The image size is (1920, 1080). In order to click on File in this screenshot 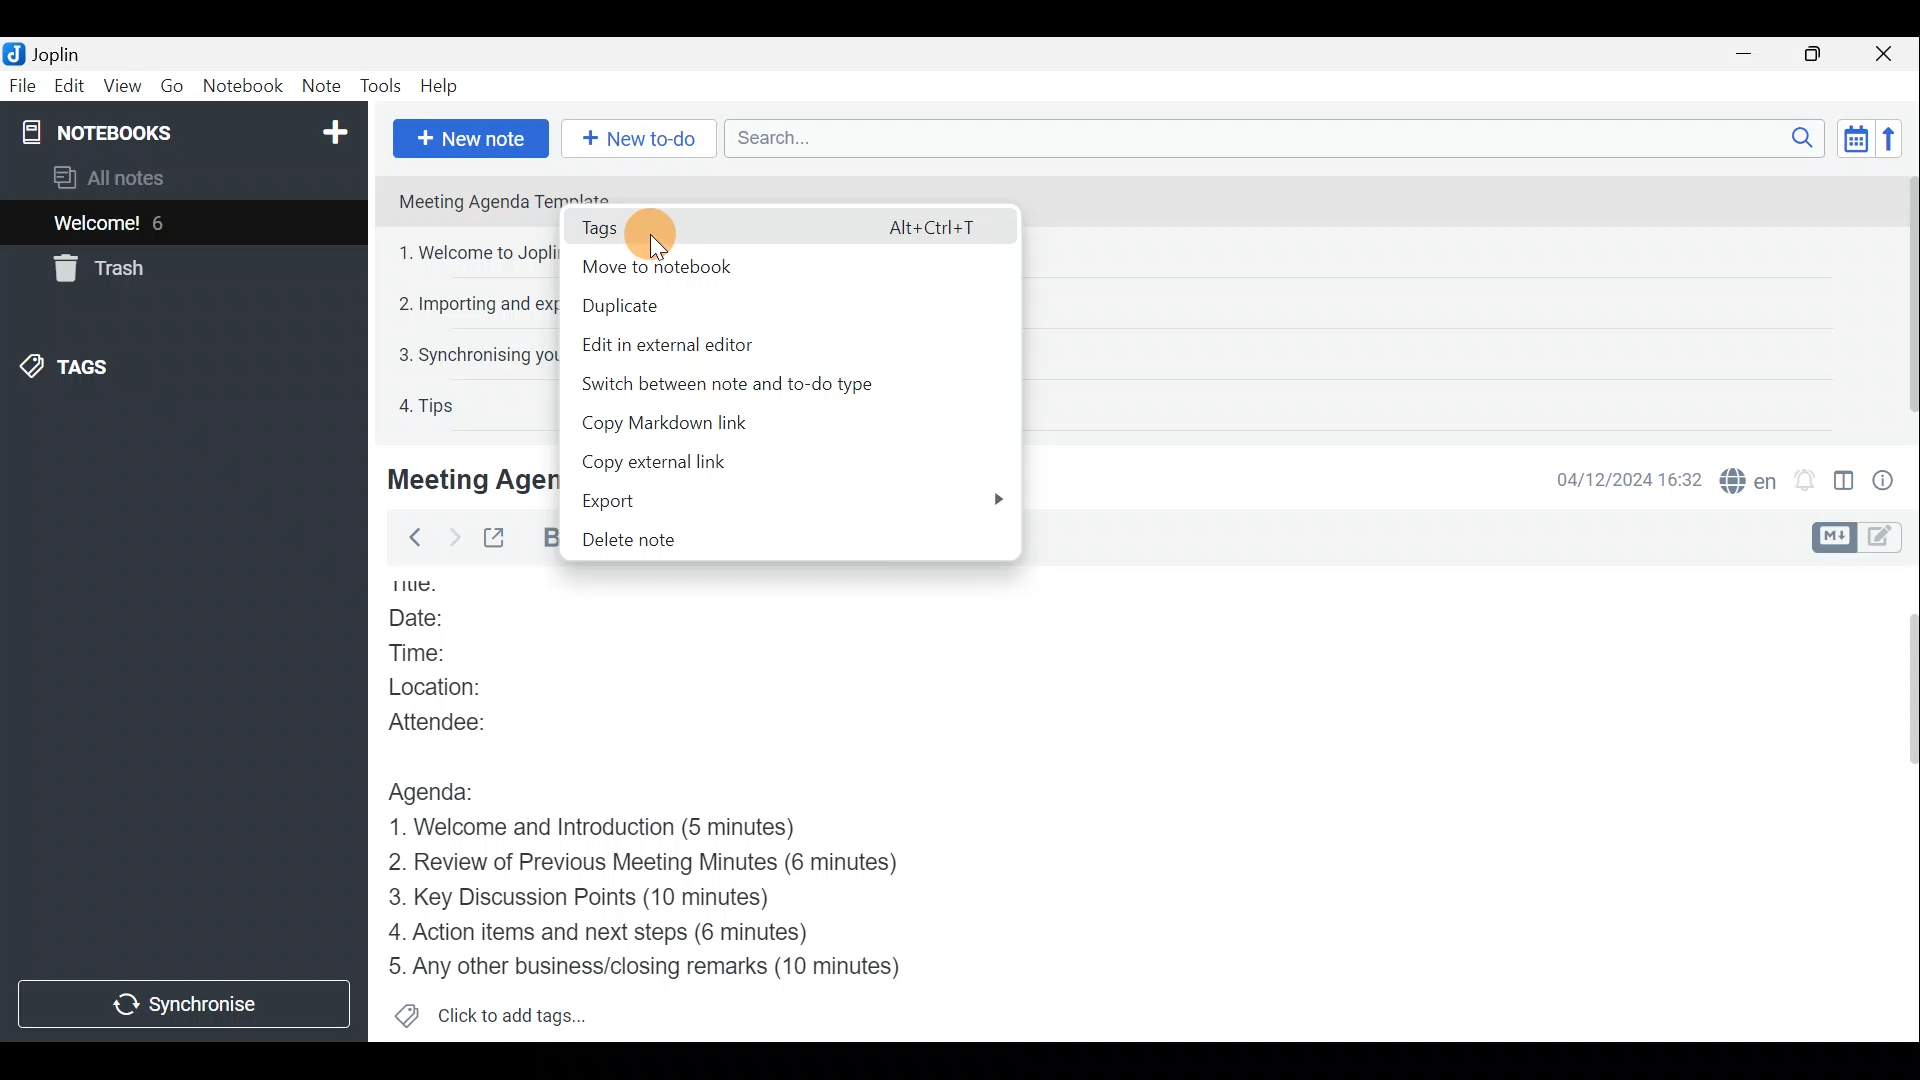, I will do `click(23, 84)`.